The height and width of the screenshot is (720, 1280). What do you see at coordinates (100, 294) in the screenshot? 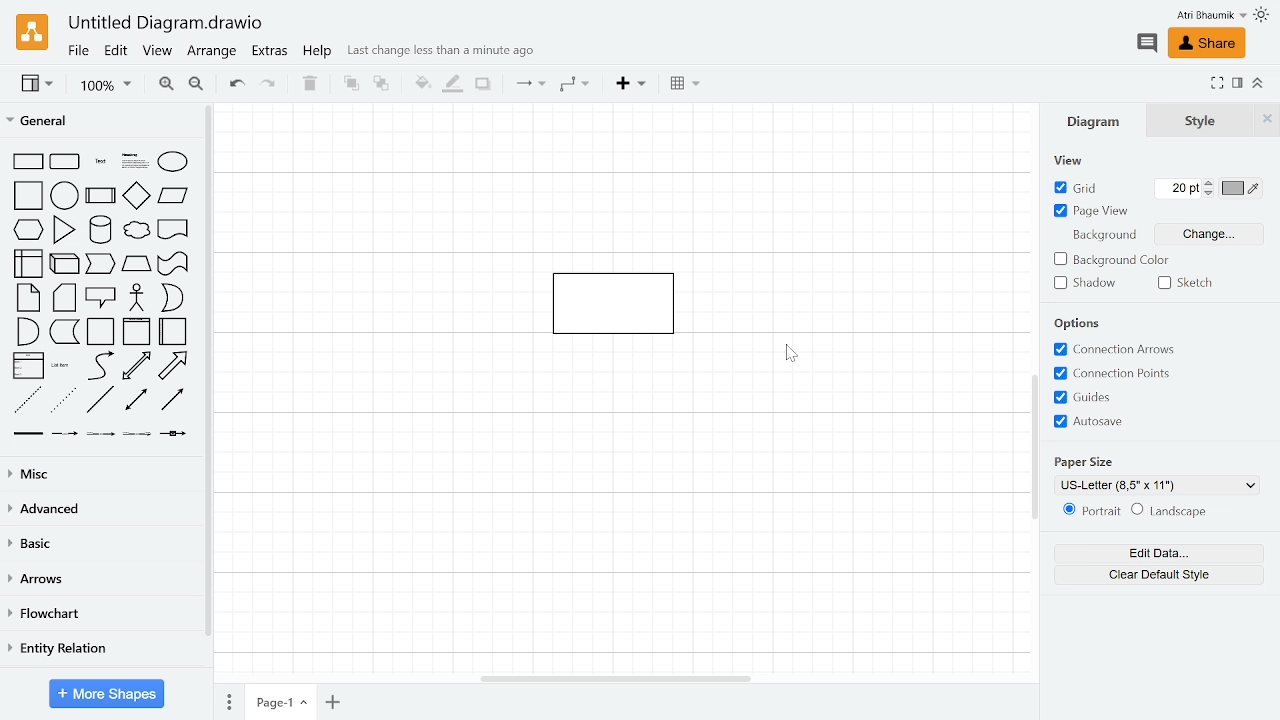
I see `Shapes` at bounding box center [100, 294].